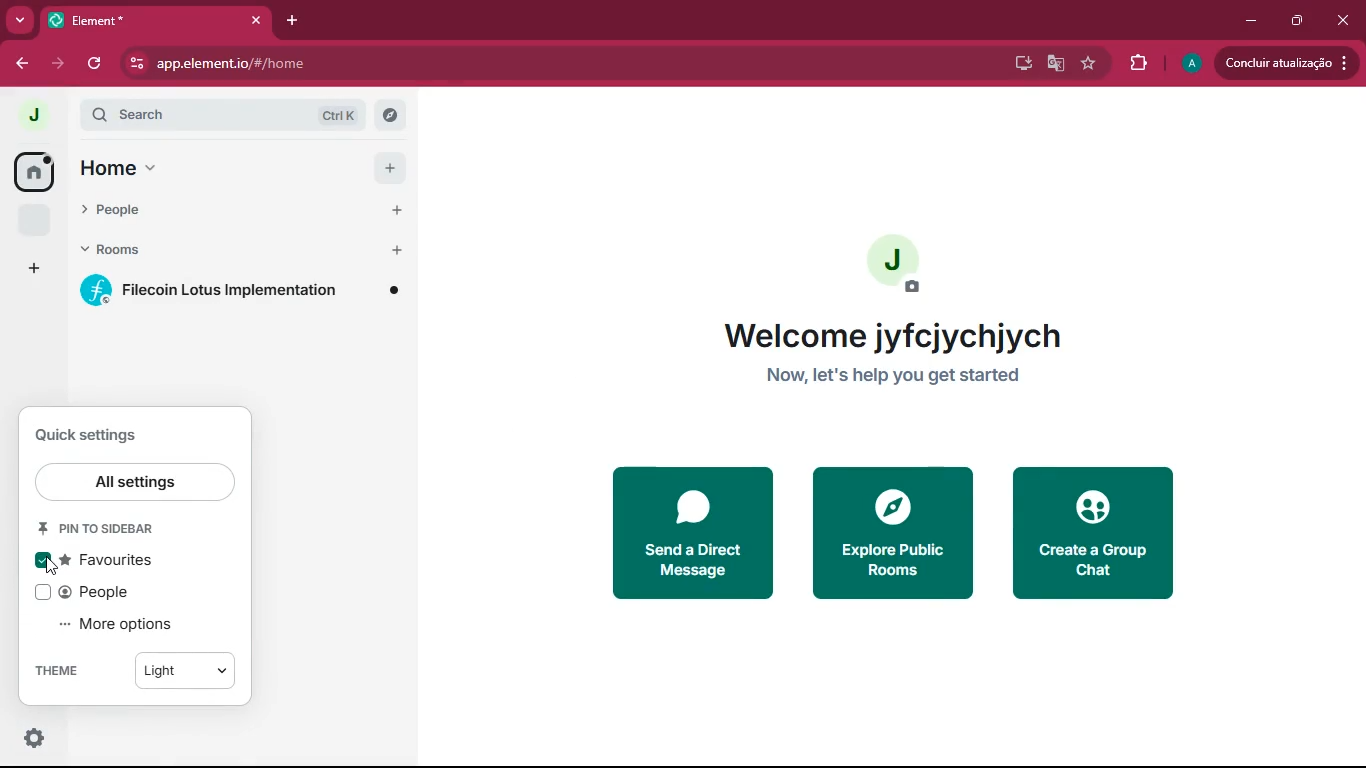  I want to click on google translate, so click(1052, 64).